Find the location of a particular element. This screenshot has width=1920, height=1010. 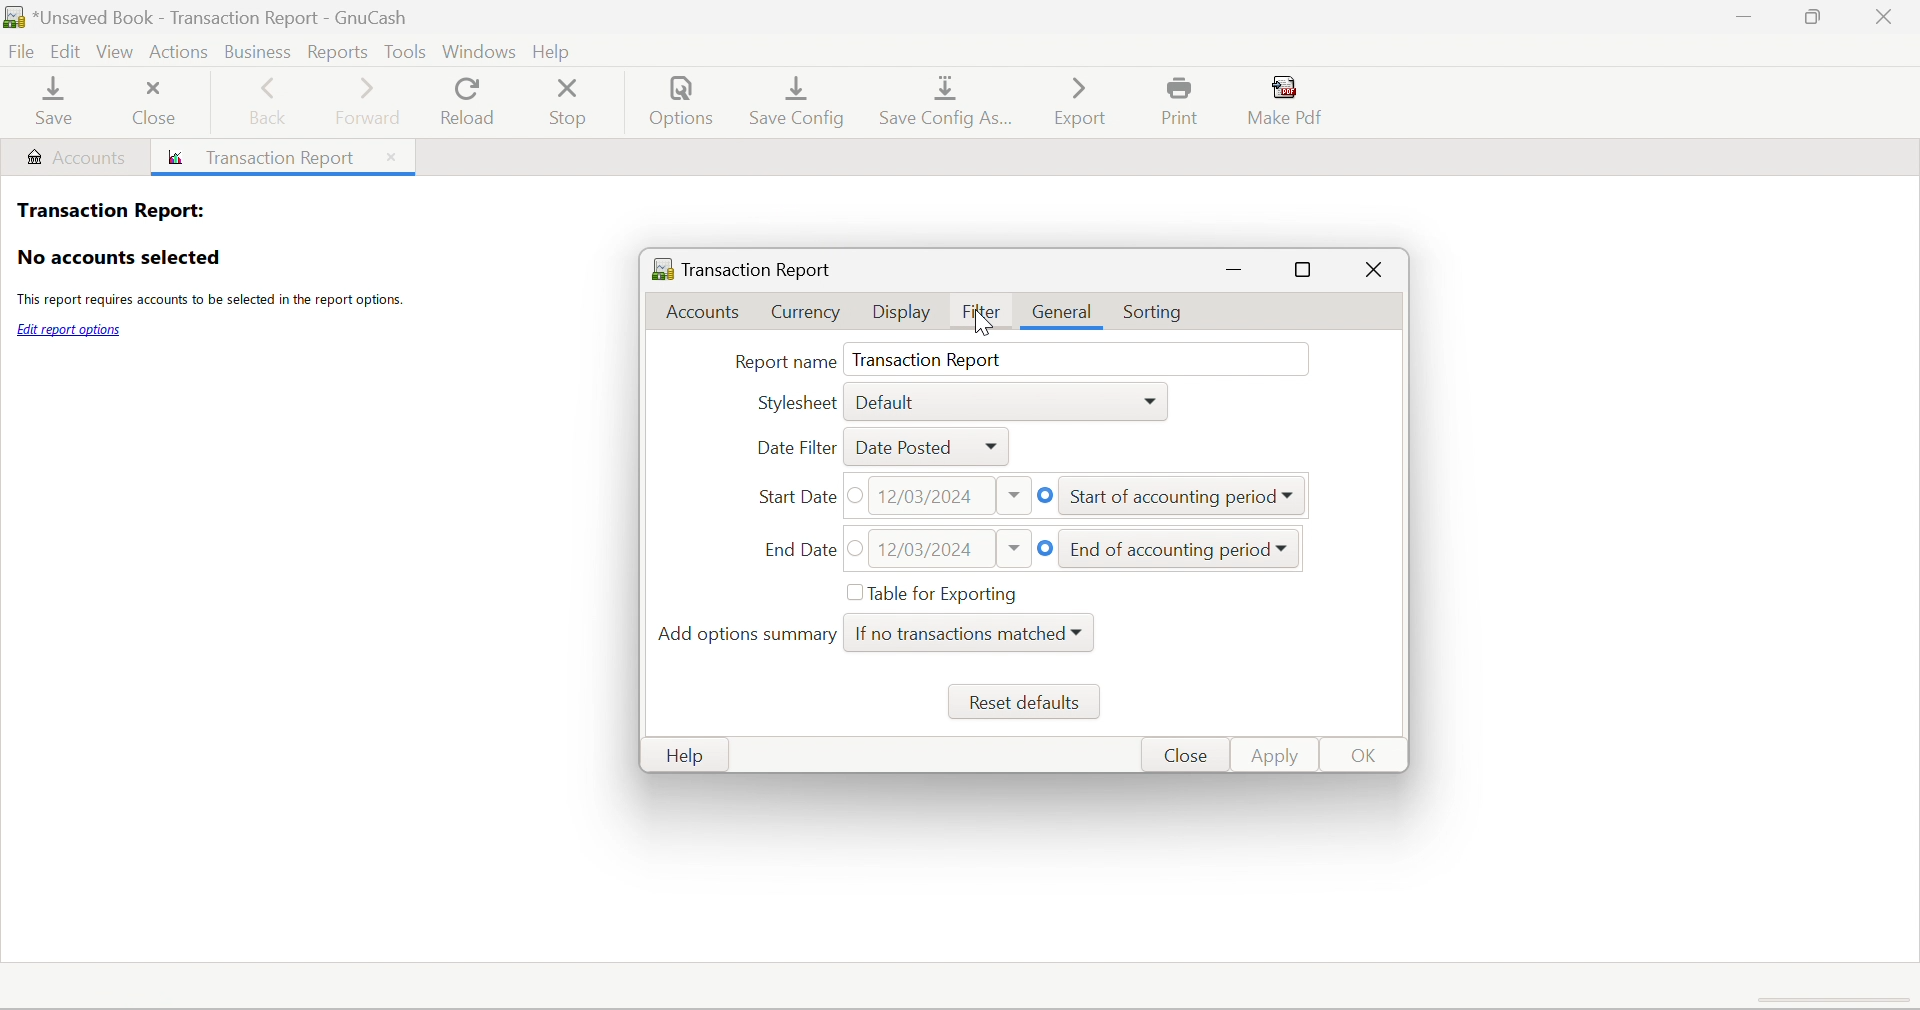

Reports is located at coordinates (340, 51).